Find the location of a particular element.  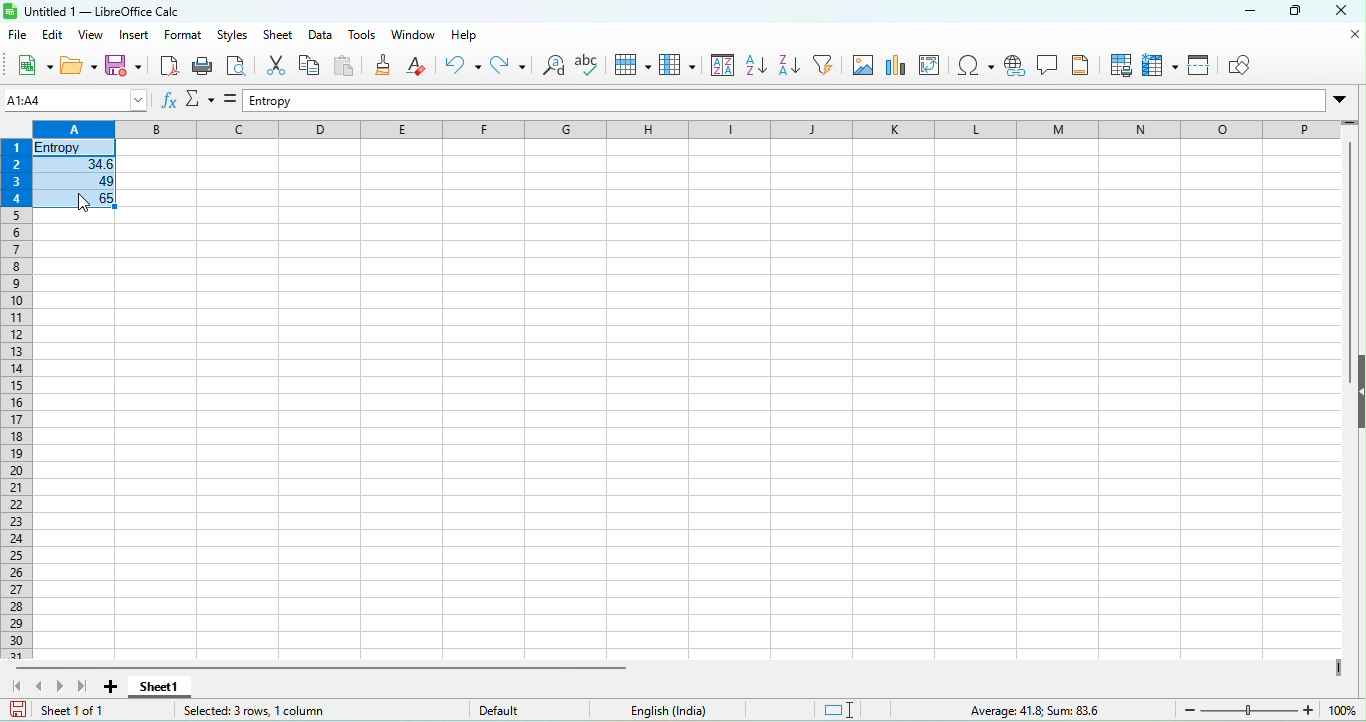

sheet 1 of 1 is located at coordinates (67, 712).